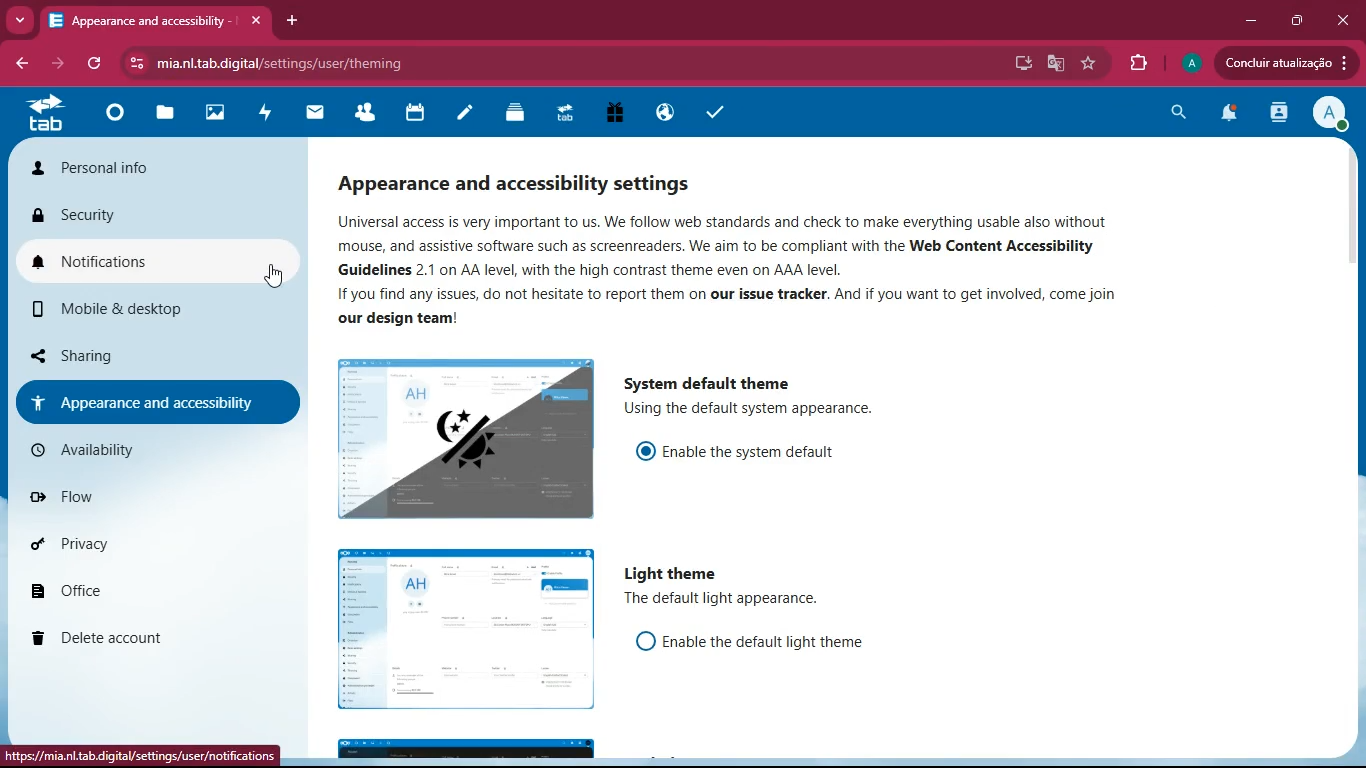 Image resolution: width=1366 pixels, height=768 pixels. I want to click on task, so click(716, 113).